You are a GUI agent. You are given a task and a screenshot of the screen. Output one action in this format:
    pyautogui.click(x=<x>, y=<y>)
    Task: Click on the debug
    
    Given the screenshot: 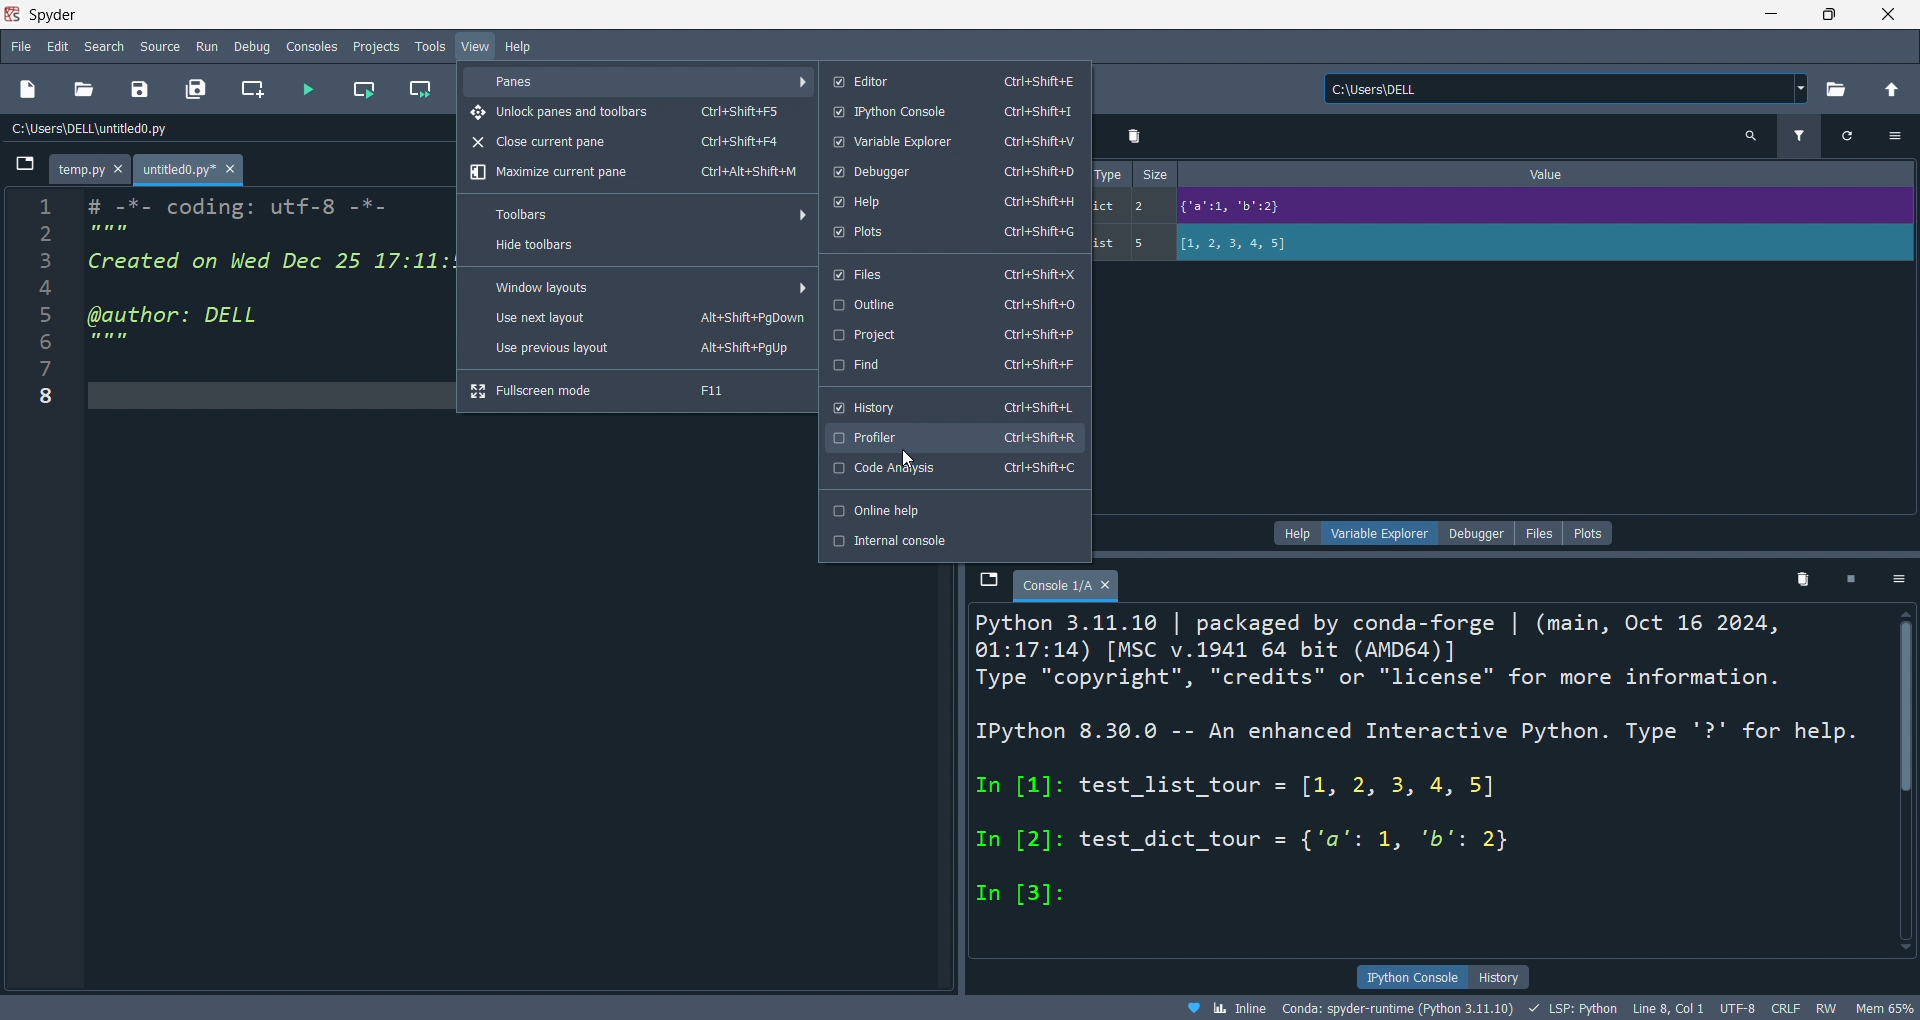 What is the action you would take?
    pyautogui.click(x=245, y=47)
    